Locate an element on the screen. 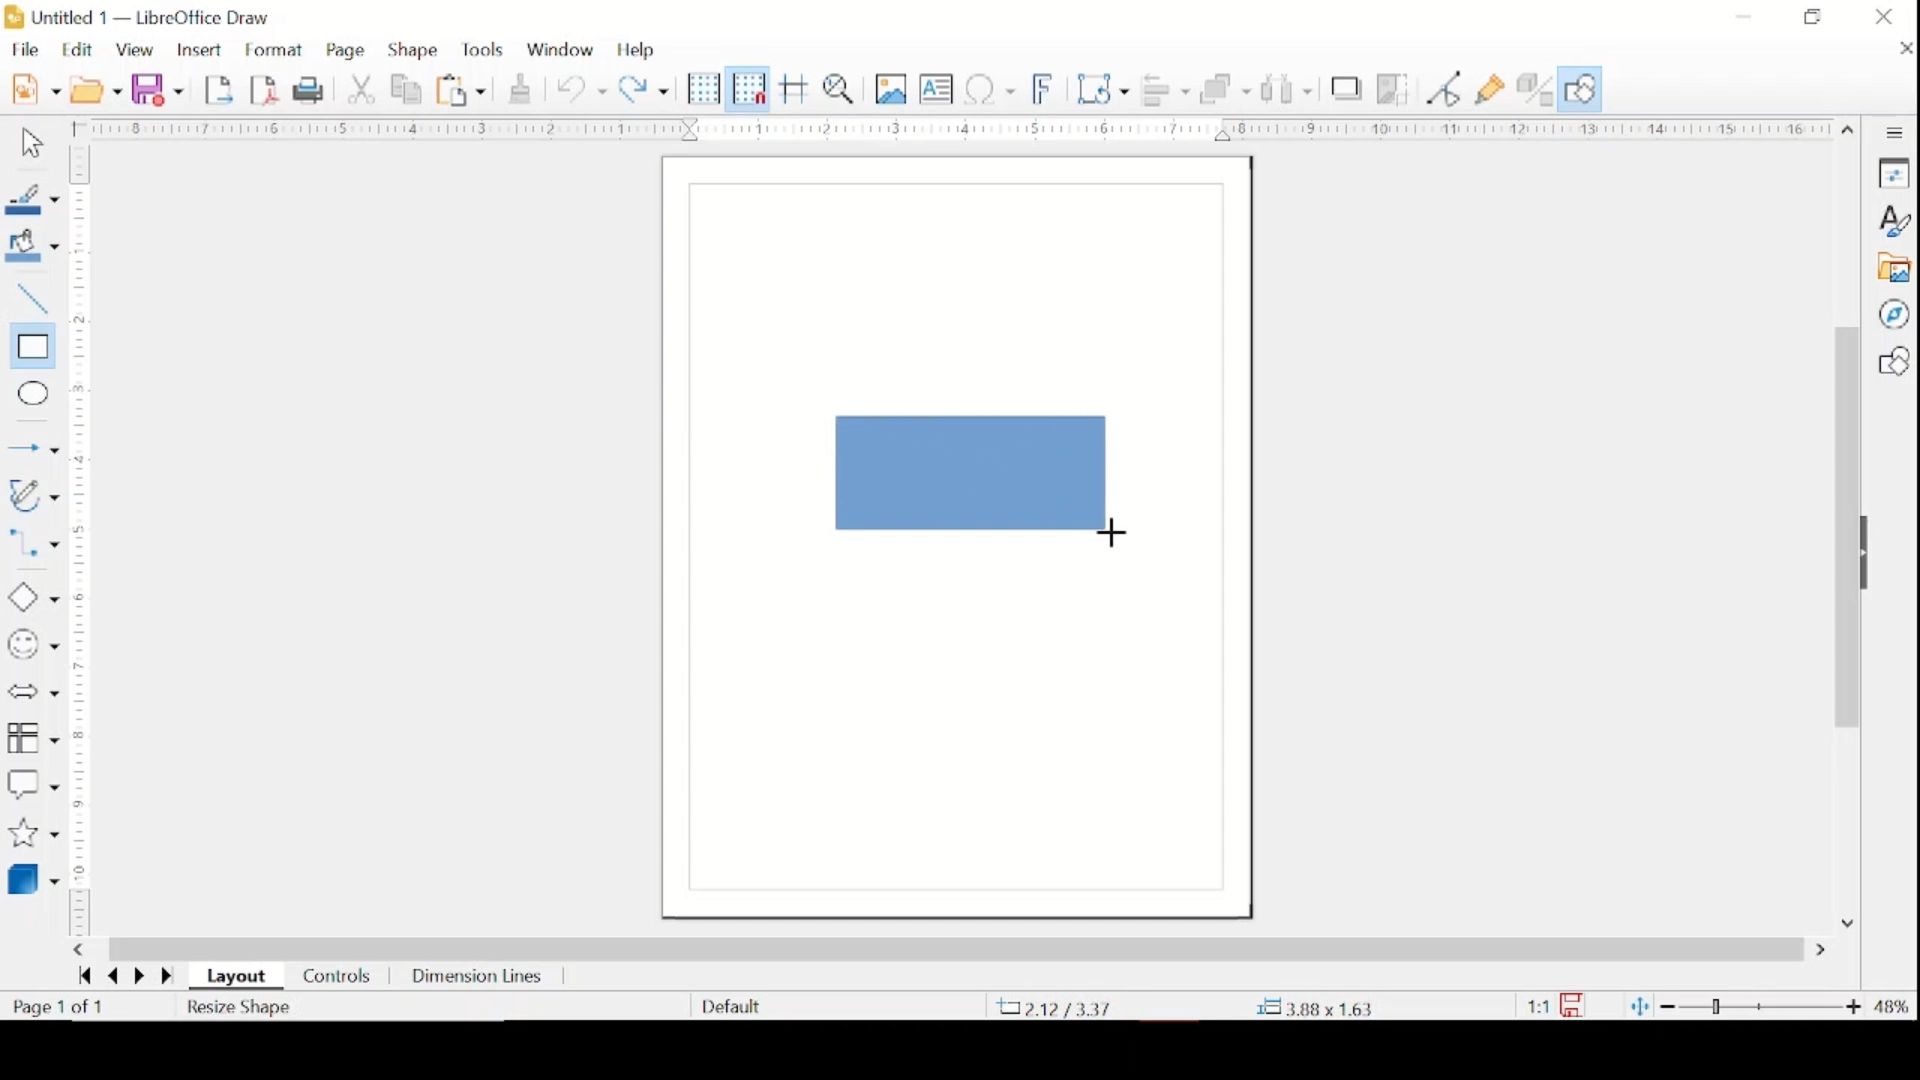  sidebar settings is located at coordinates (1895, 133).